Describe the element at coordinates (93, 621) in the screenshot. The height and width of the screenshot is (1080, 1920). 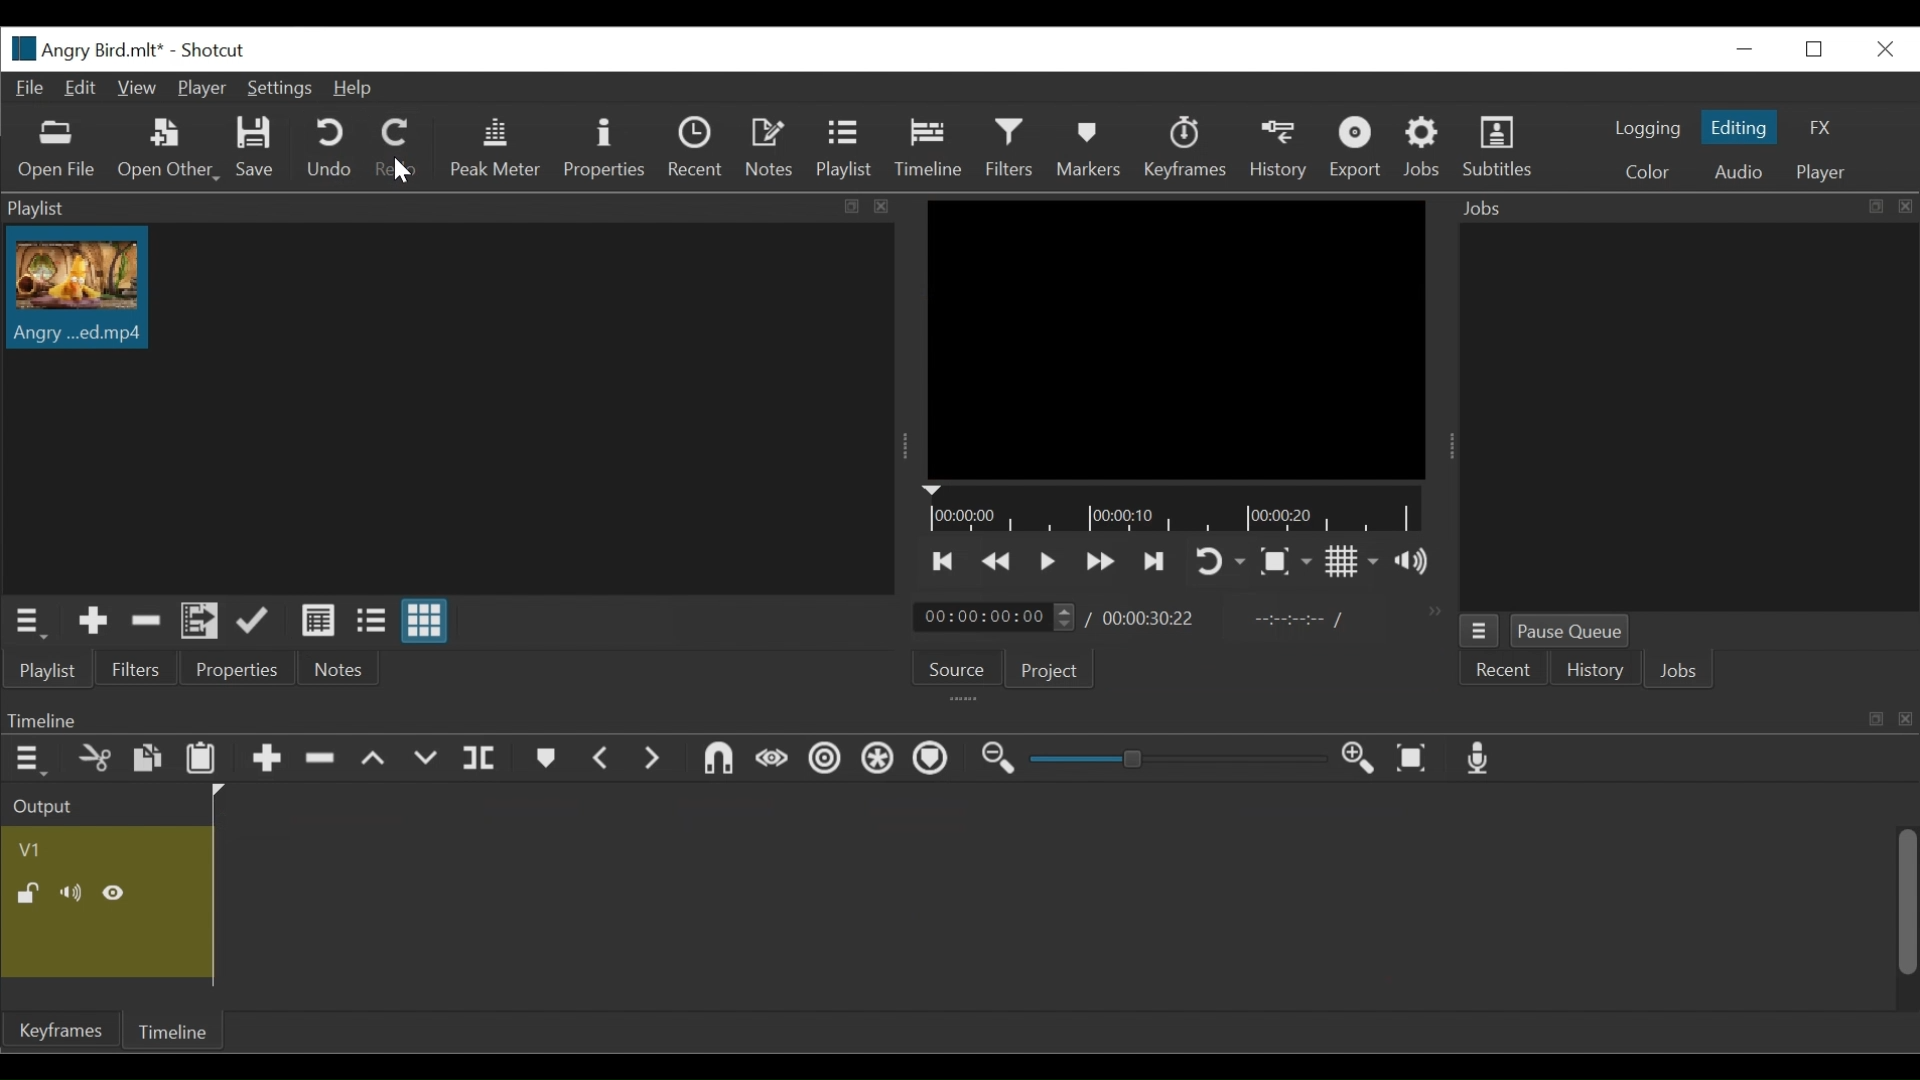
I see `Add Source to the playlist` at that location.